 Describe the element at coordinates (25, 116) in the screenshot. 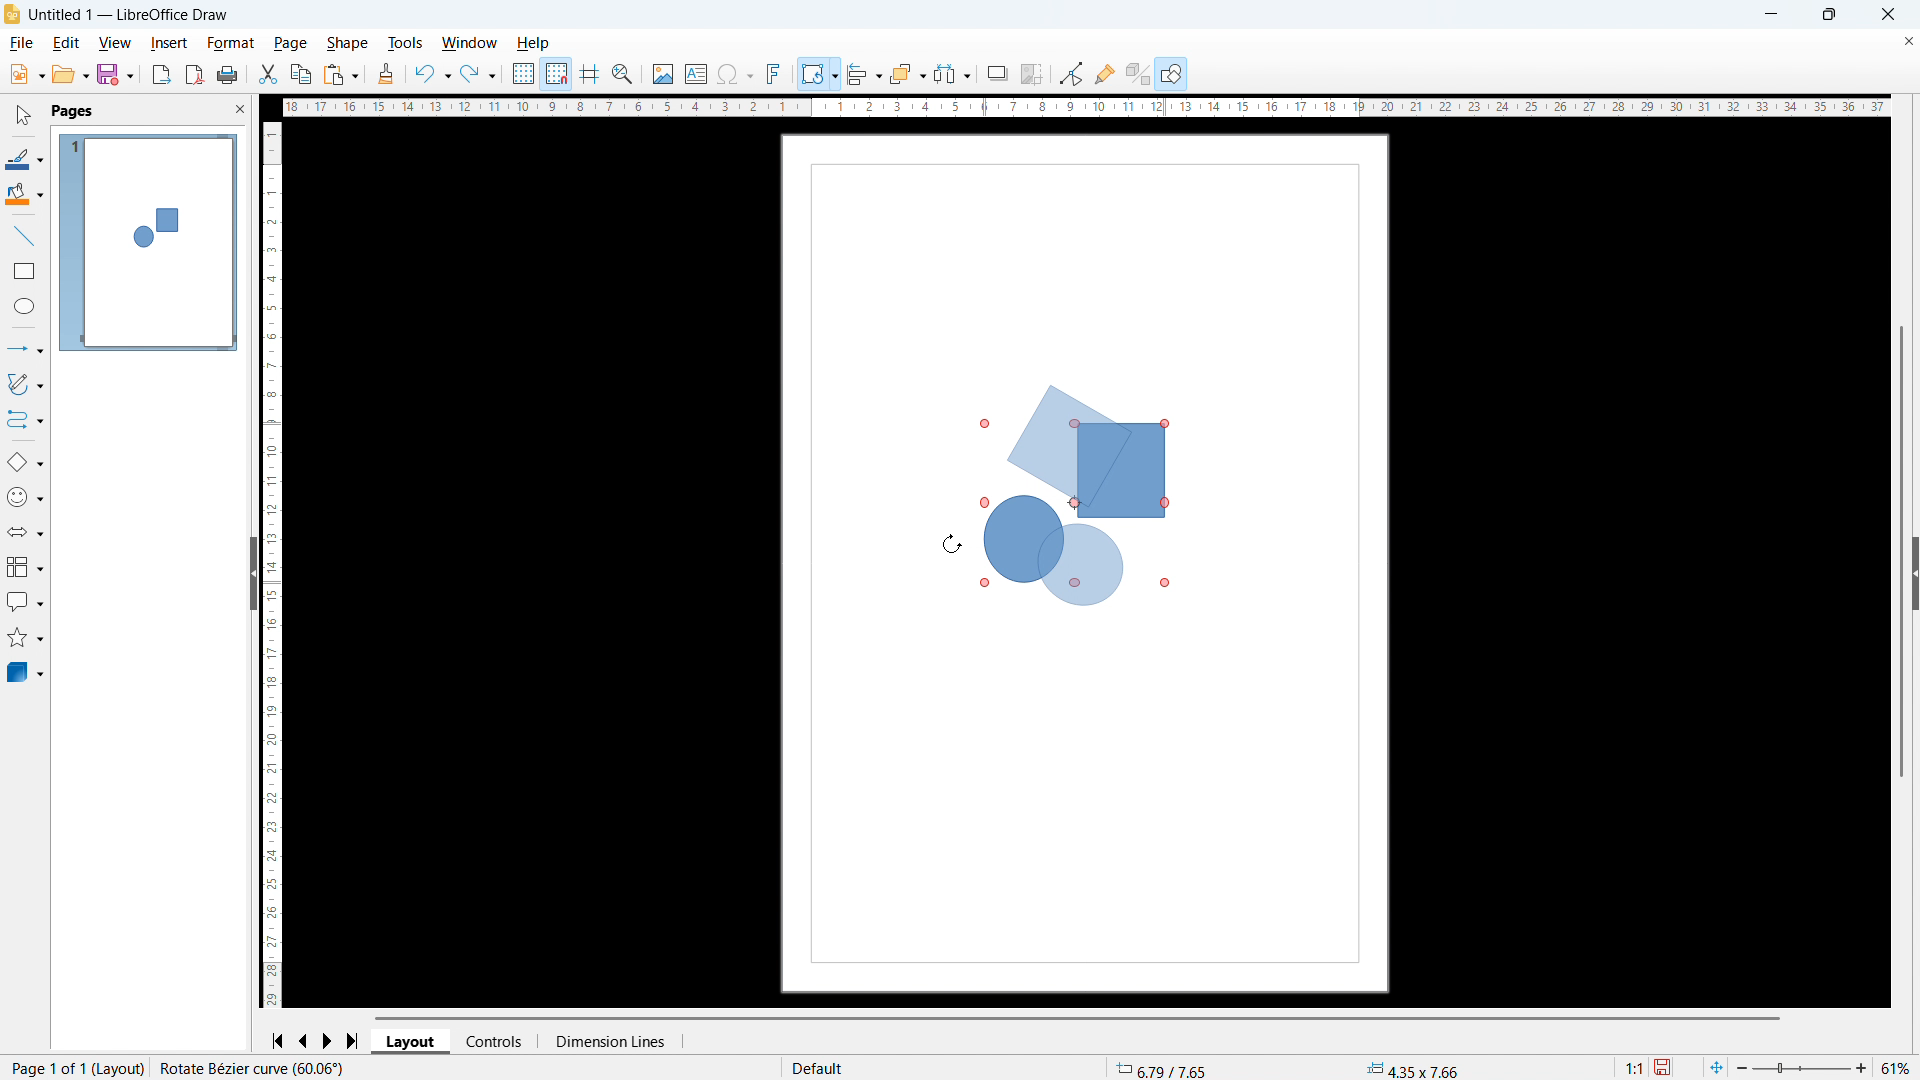

I see `select ` at that location.